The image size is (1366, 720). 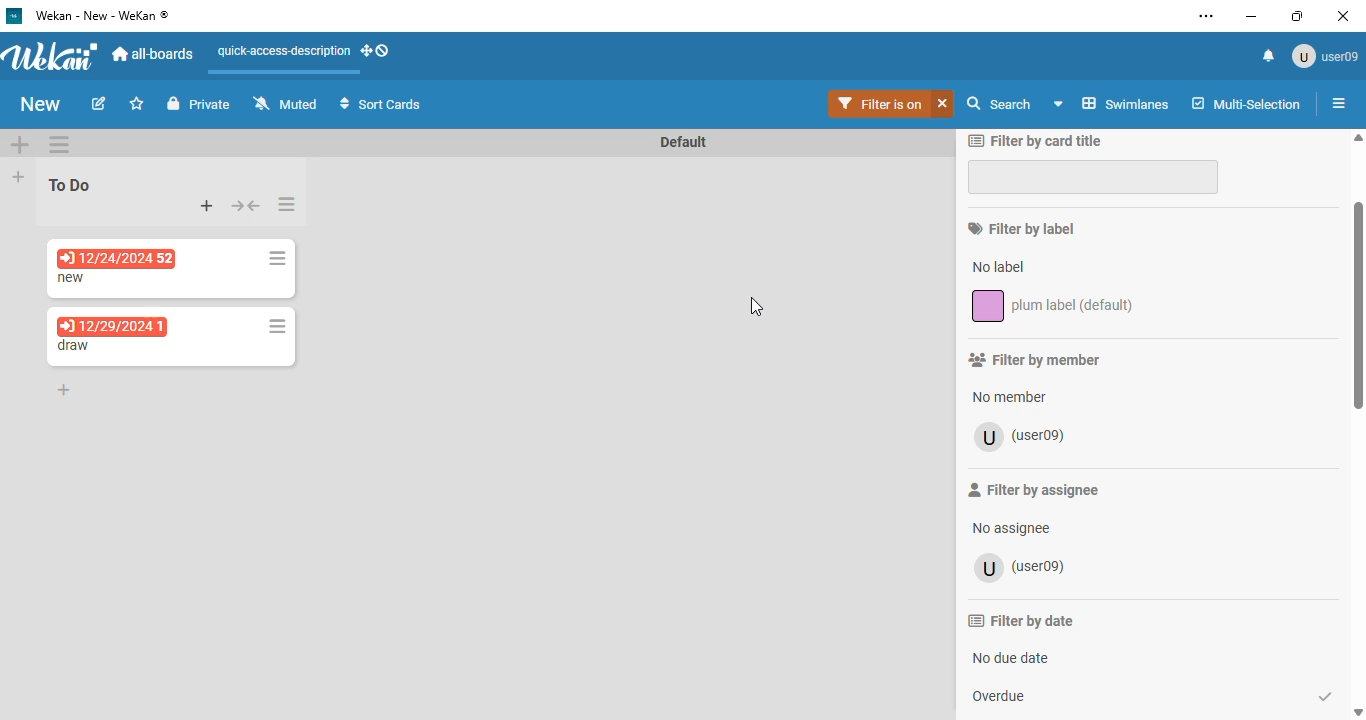 What do you see at coordinates (71, 184) in the screenshot?
I see `To Do` at bounding box center [71, 184].